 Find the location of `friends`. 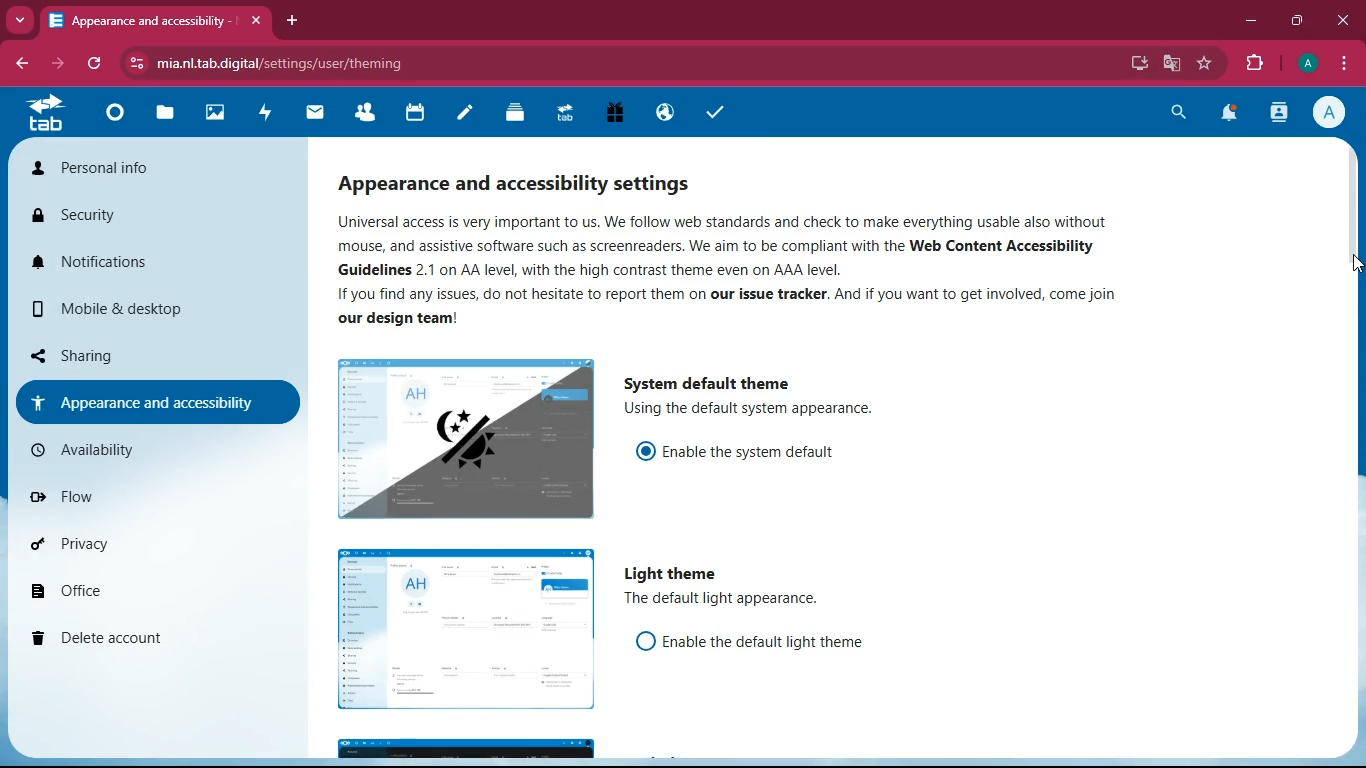

friends is located at coordinates (361, 112).